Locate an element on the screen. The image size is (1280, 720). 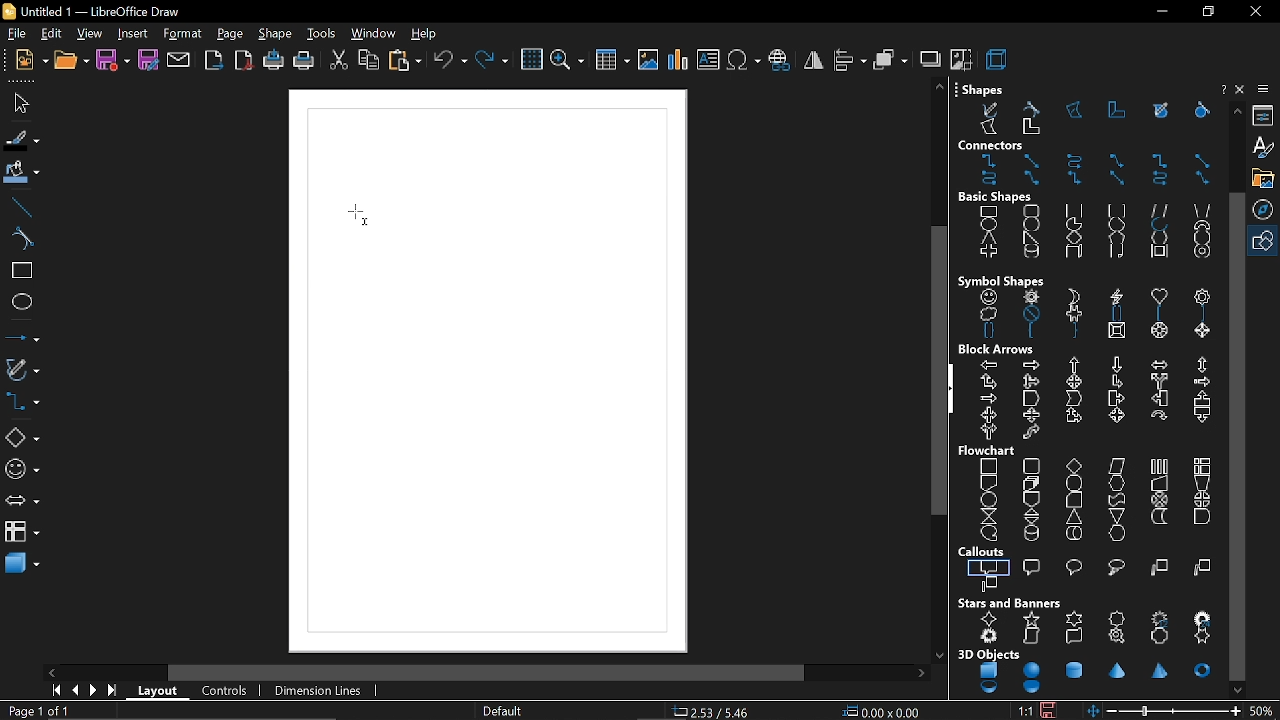
square is located at coordinates (1074, 211).